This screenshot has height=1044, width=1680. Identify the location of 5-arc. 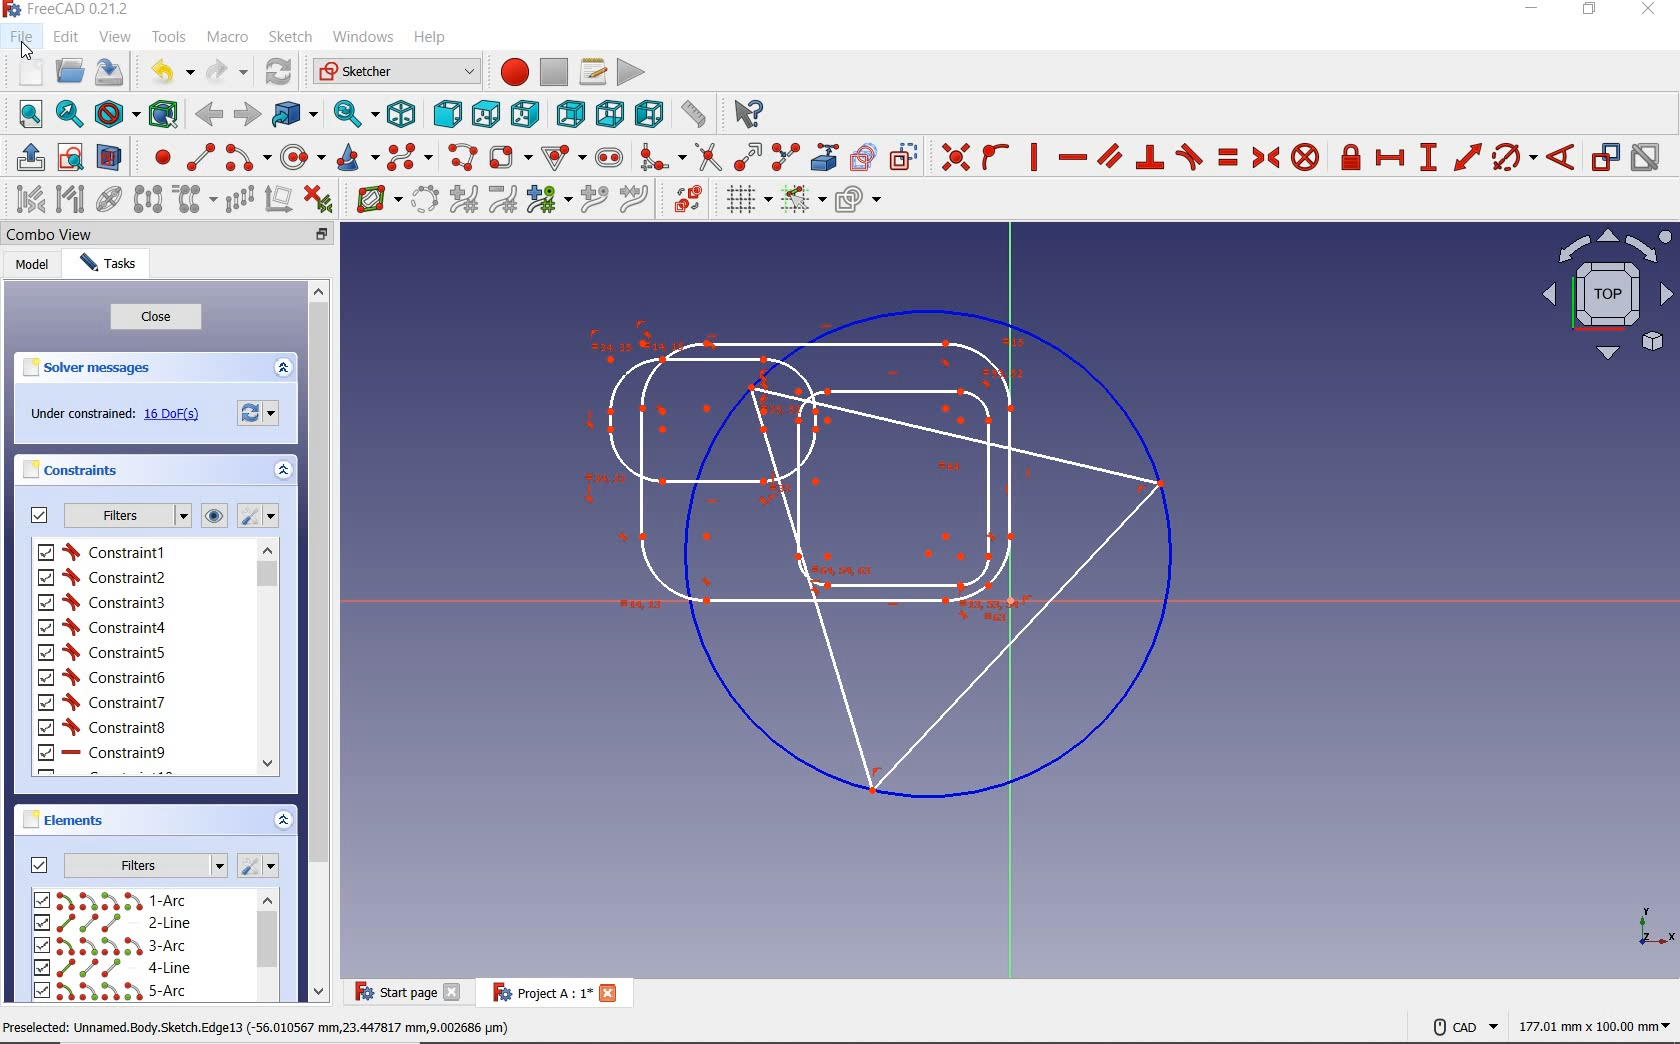
(110, 990).